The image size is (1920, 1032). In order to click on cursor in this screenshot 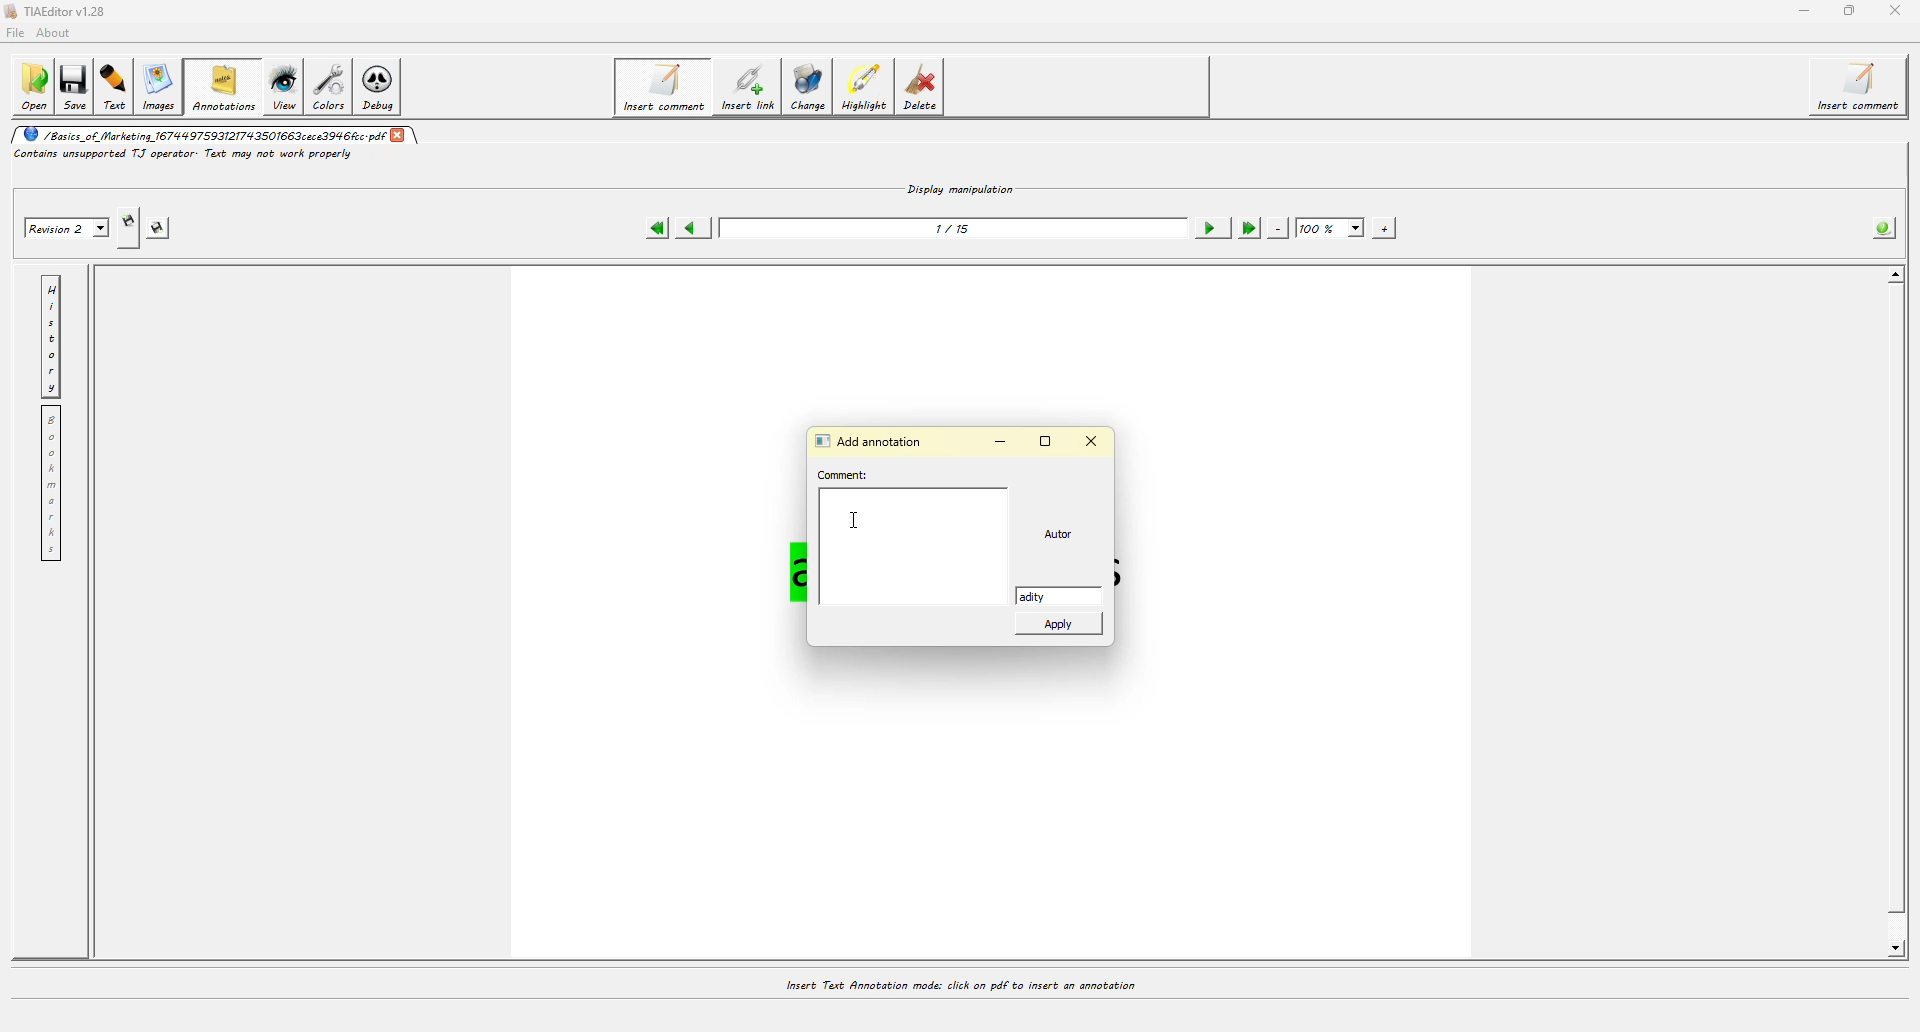, I will do `click(855, 520)`.